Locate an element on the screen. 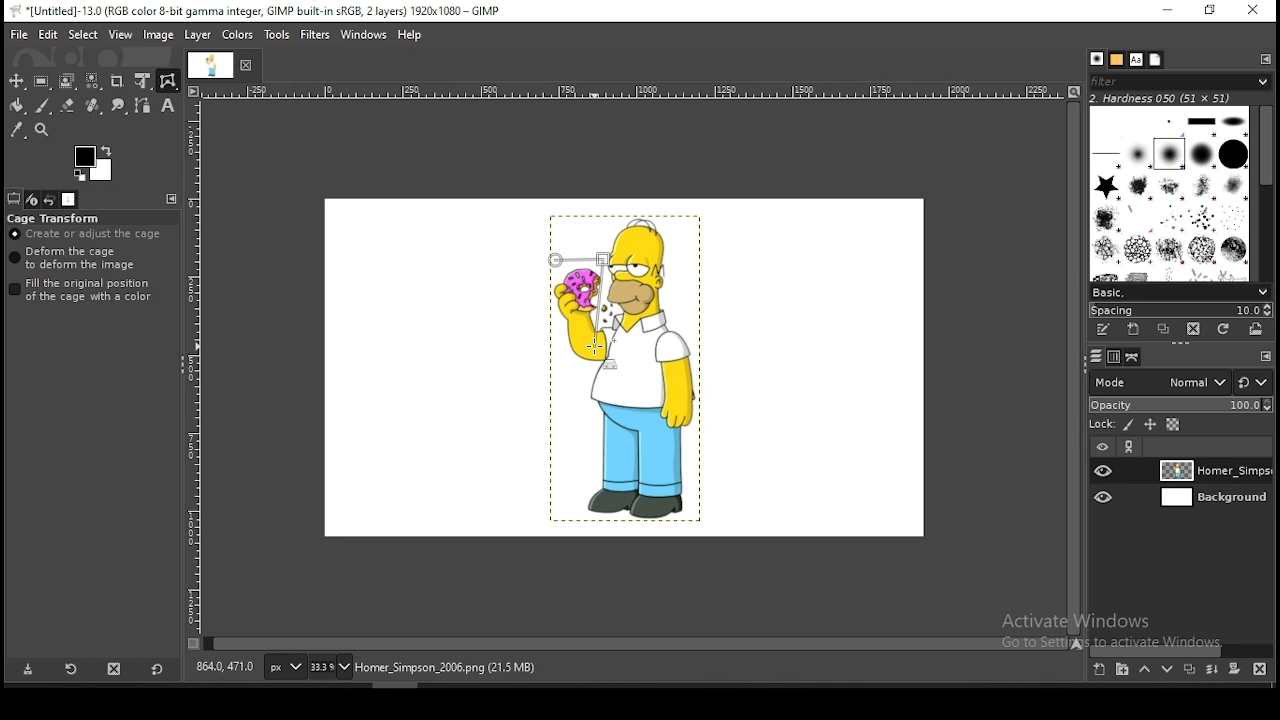  color picker tool is located at coordinates (17, 129).